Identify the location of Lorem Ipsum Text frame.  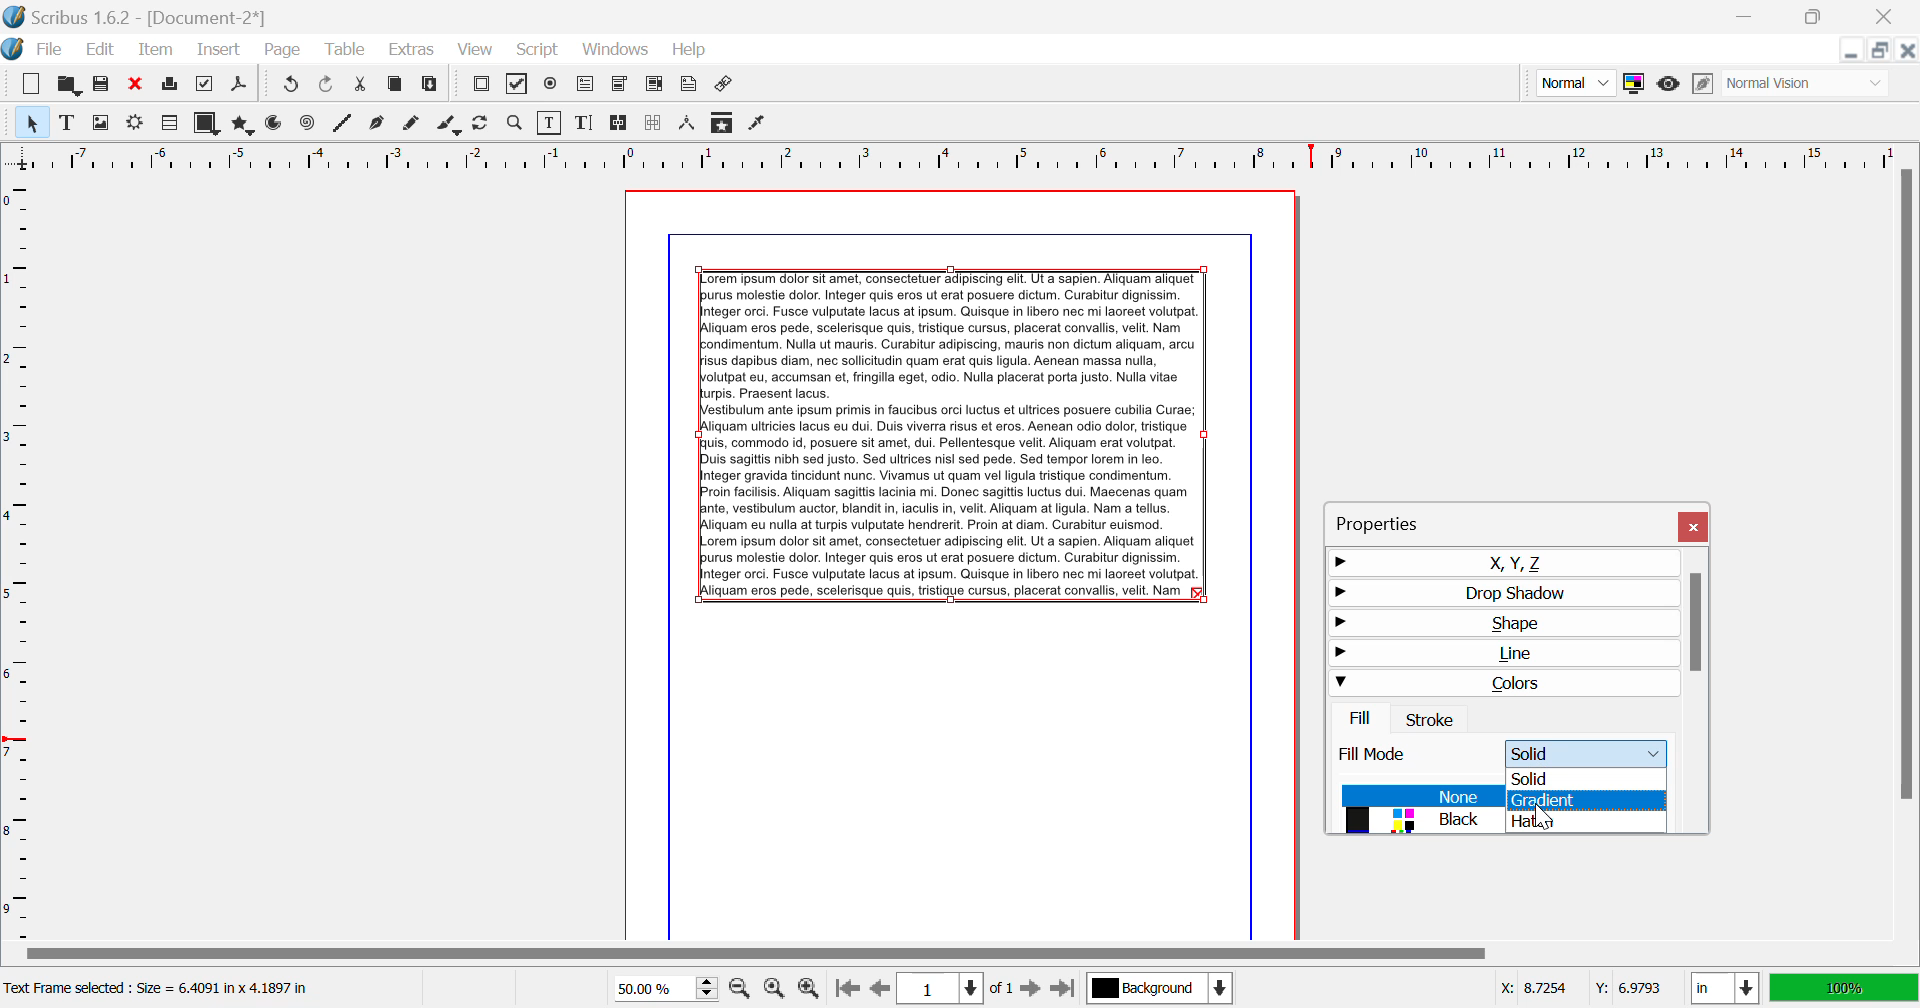
(952, 435).